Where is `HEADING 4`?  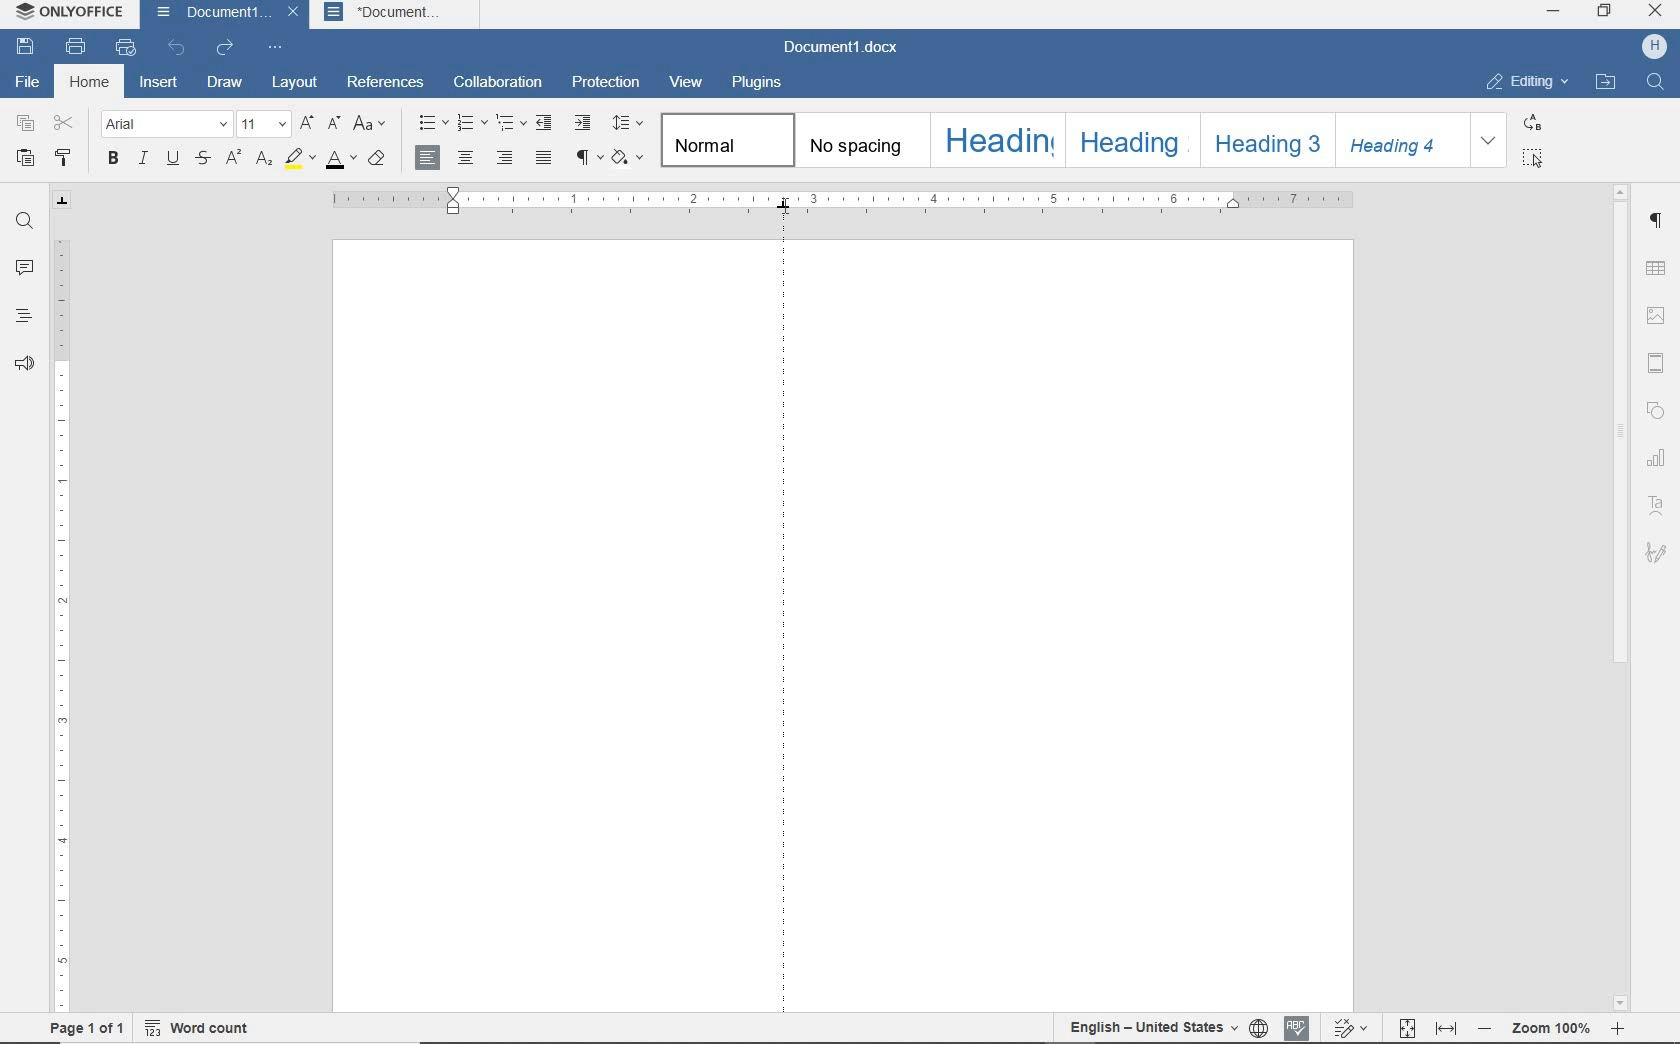
HEADING 4 is located at coordinates (1400, 139).